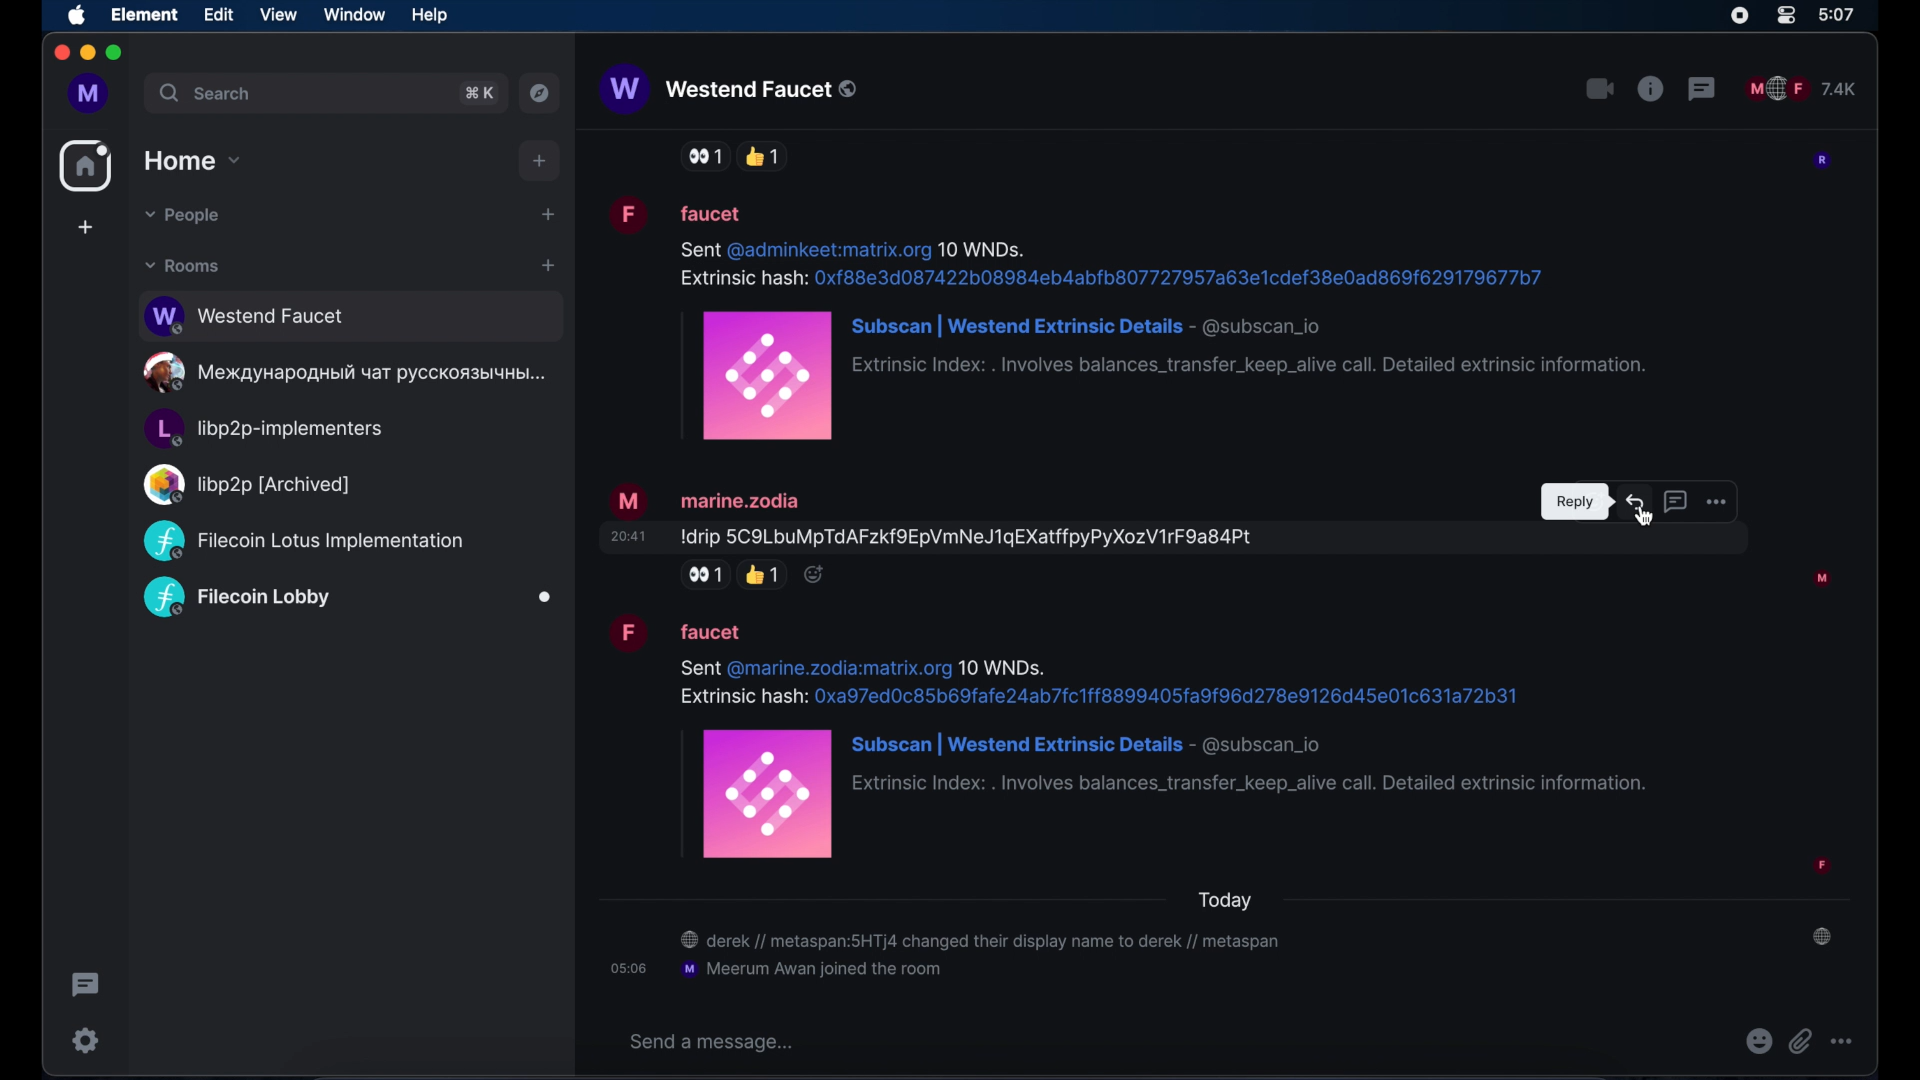  I want to click on window, so click(354, 16).